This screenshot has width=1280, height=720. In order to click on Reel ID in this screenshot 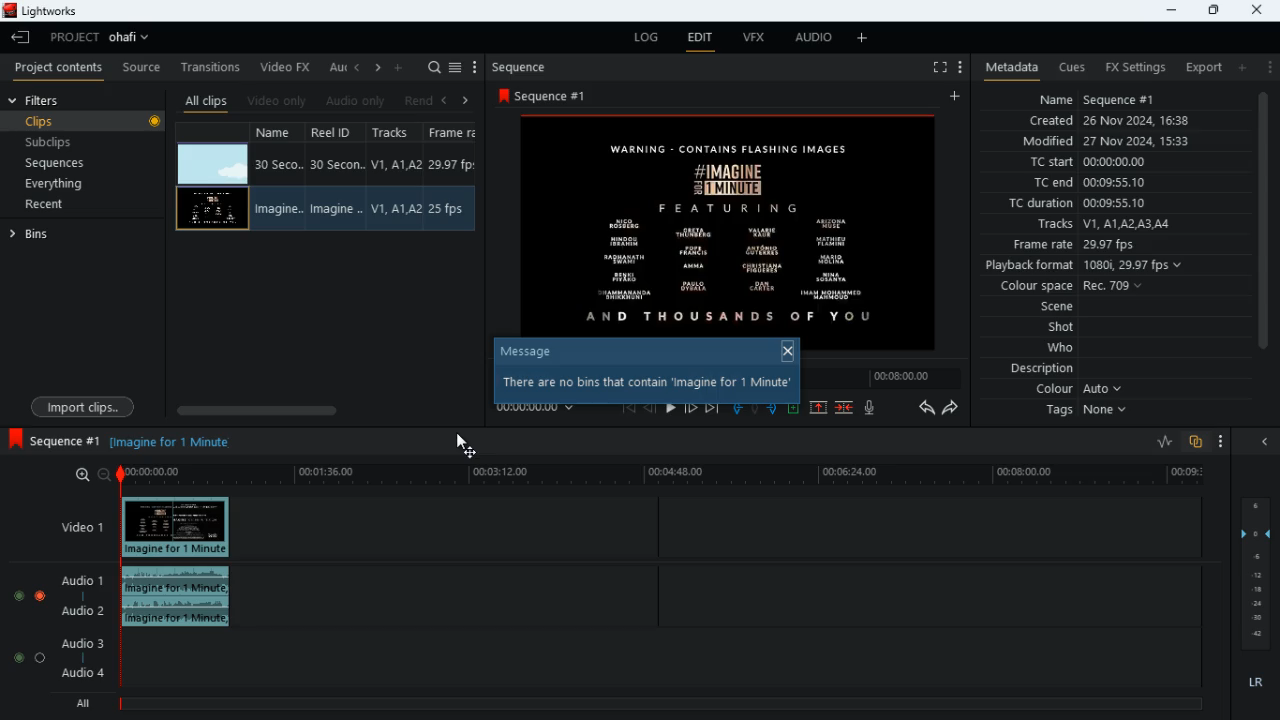, I will do `click(336, 209)`.